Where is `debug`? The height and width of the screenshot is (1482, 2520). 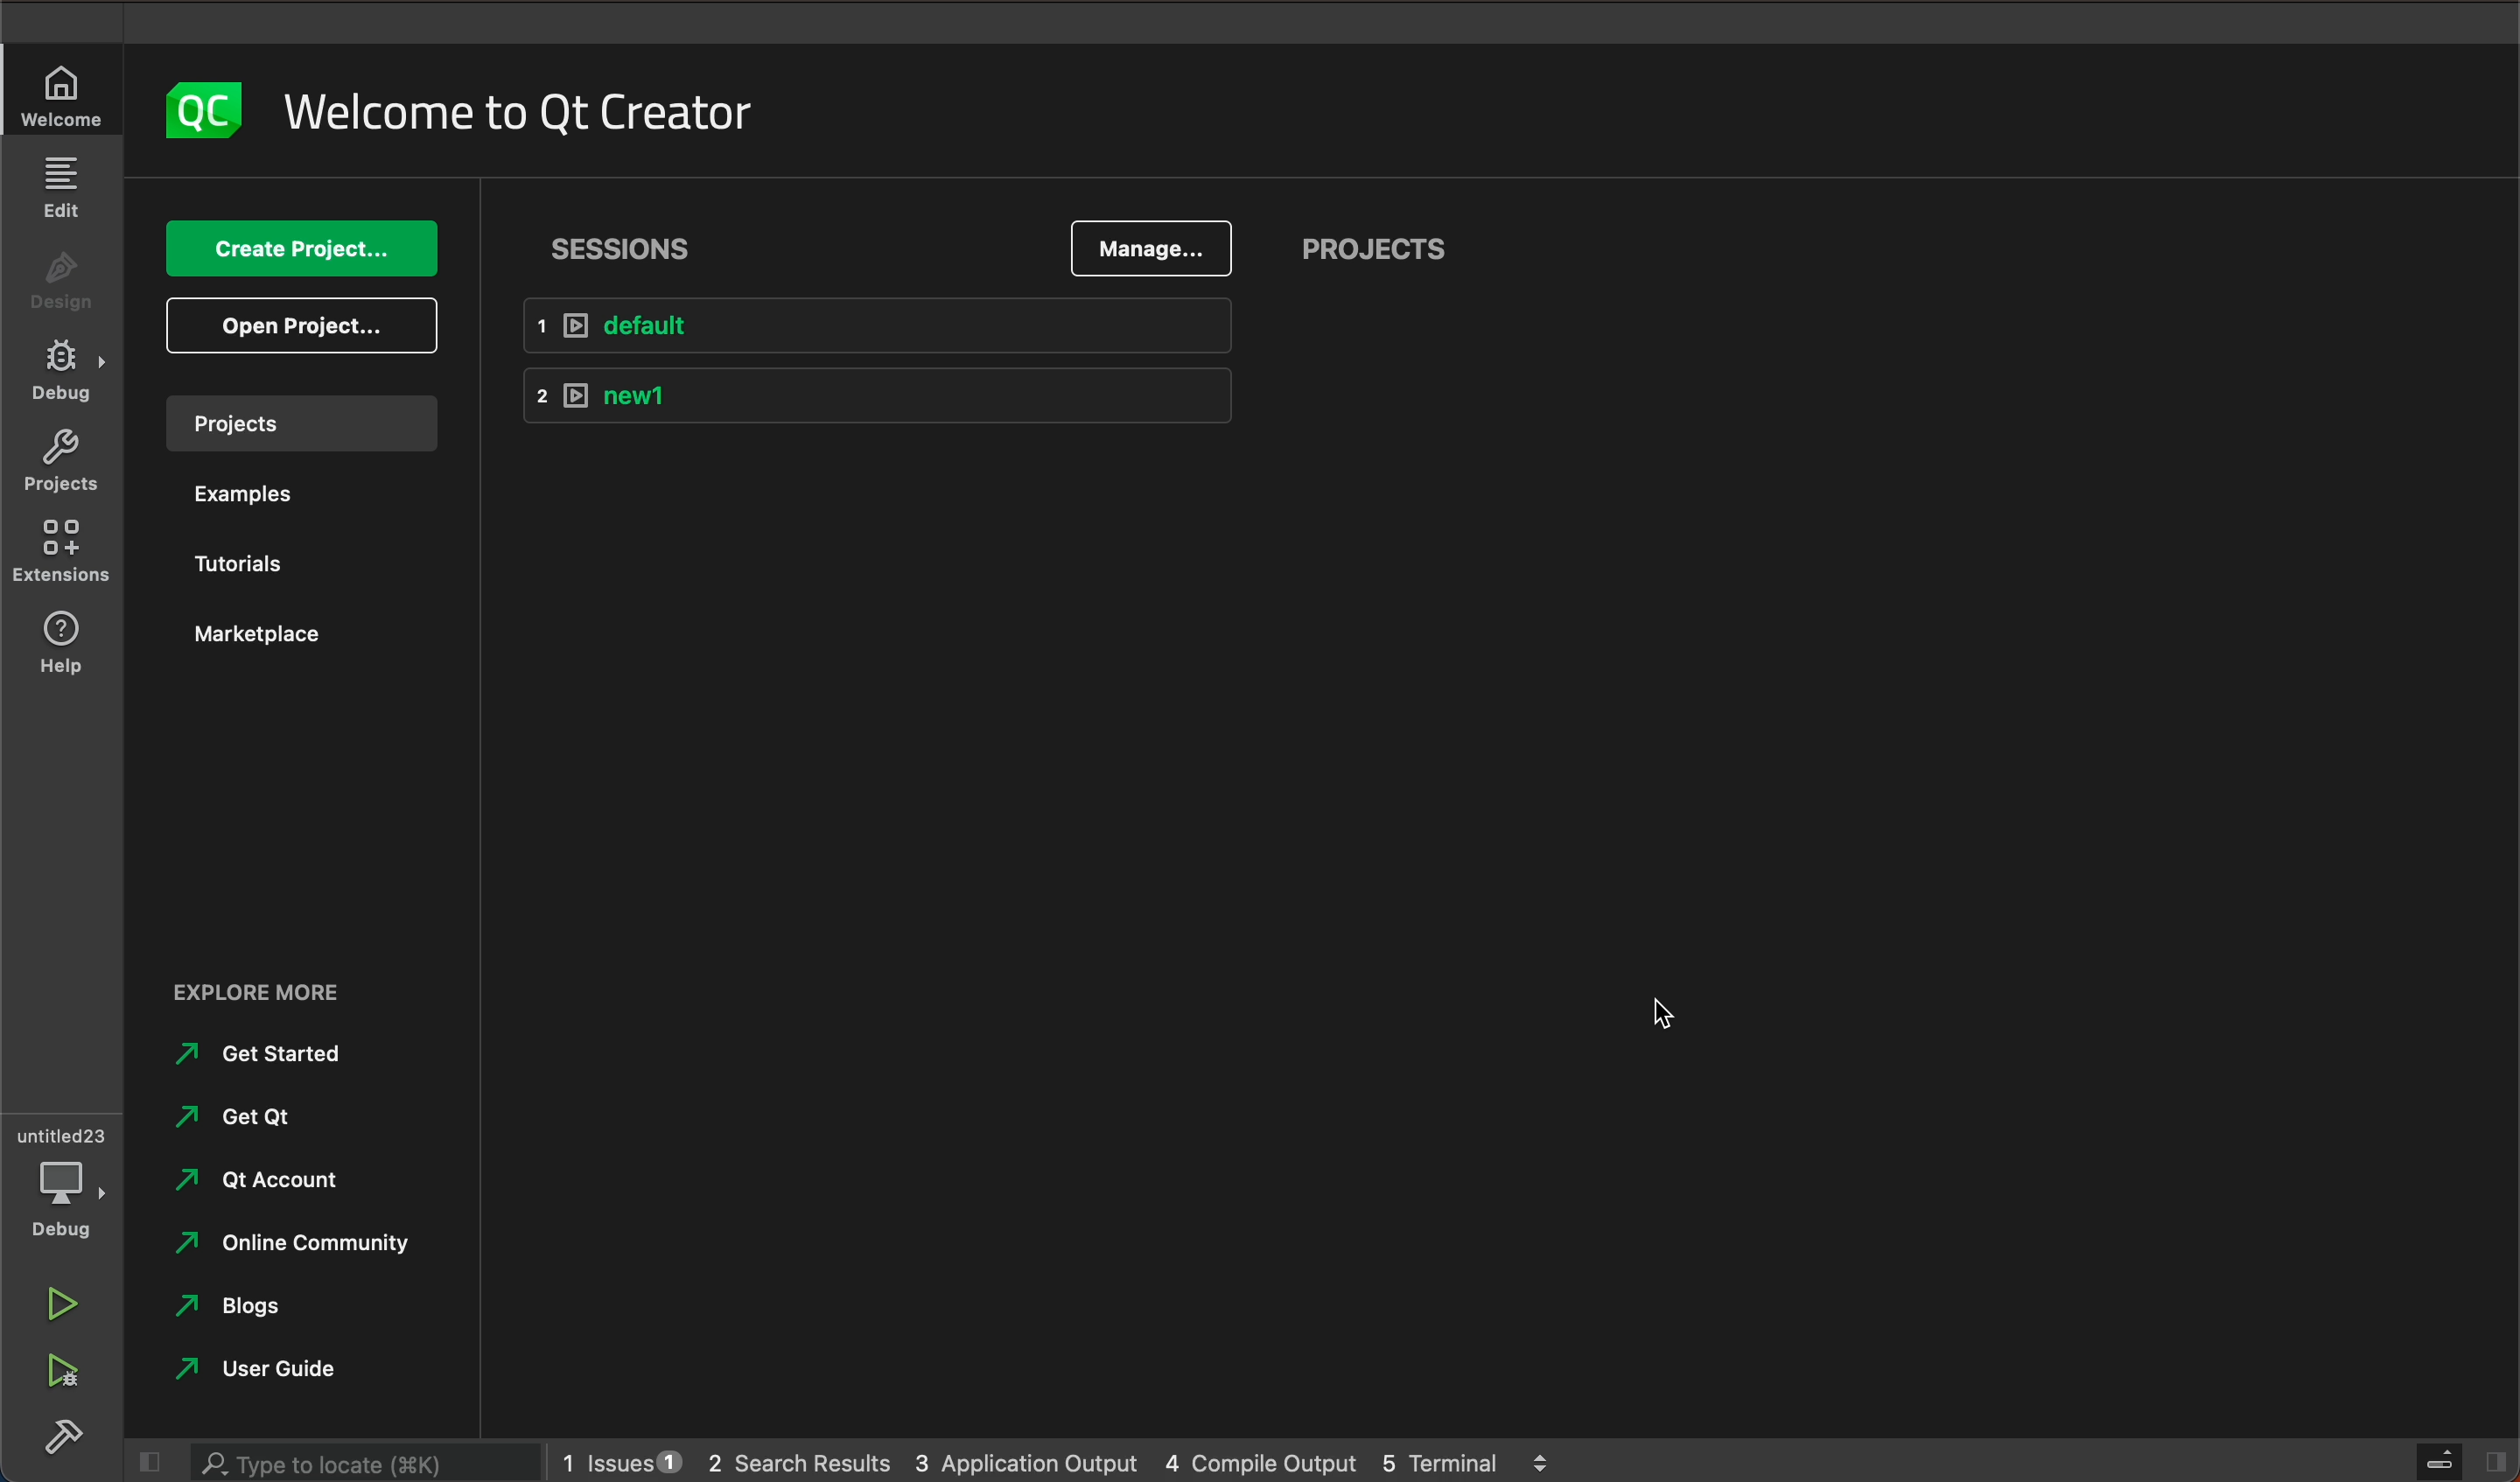 debug is located at coordinates (62, 1174).